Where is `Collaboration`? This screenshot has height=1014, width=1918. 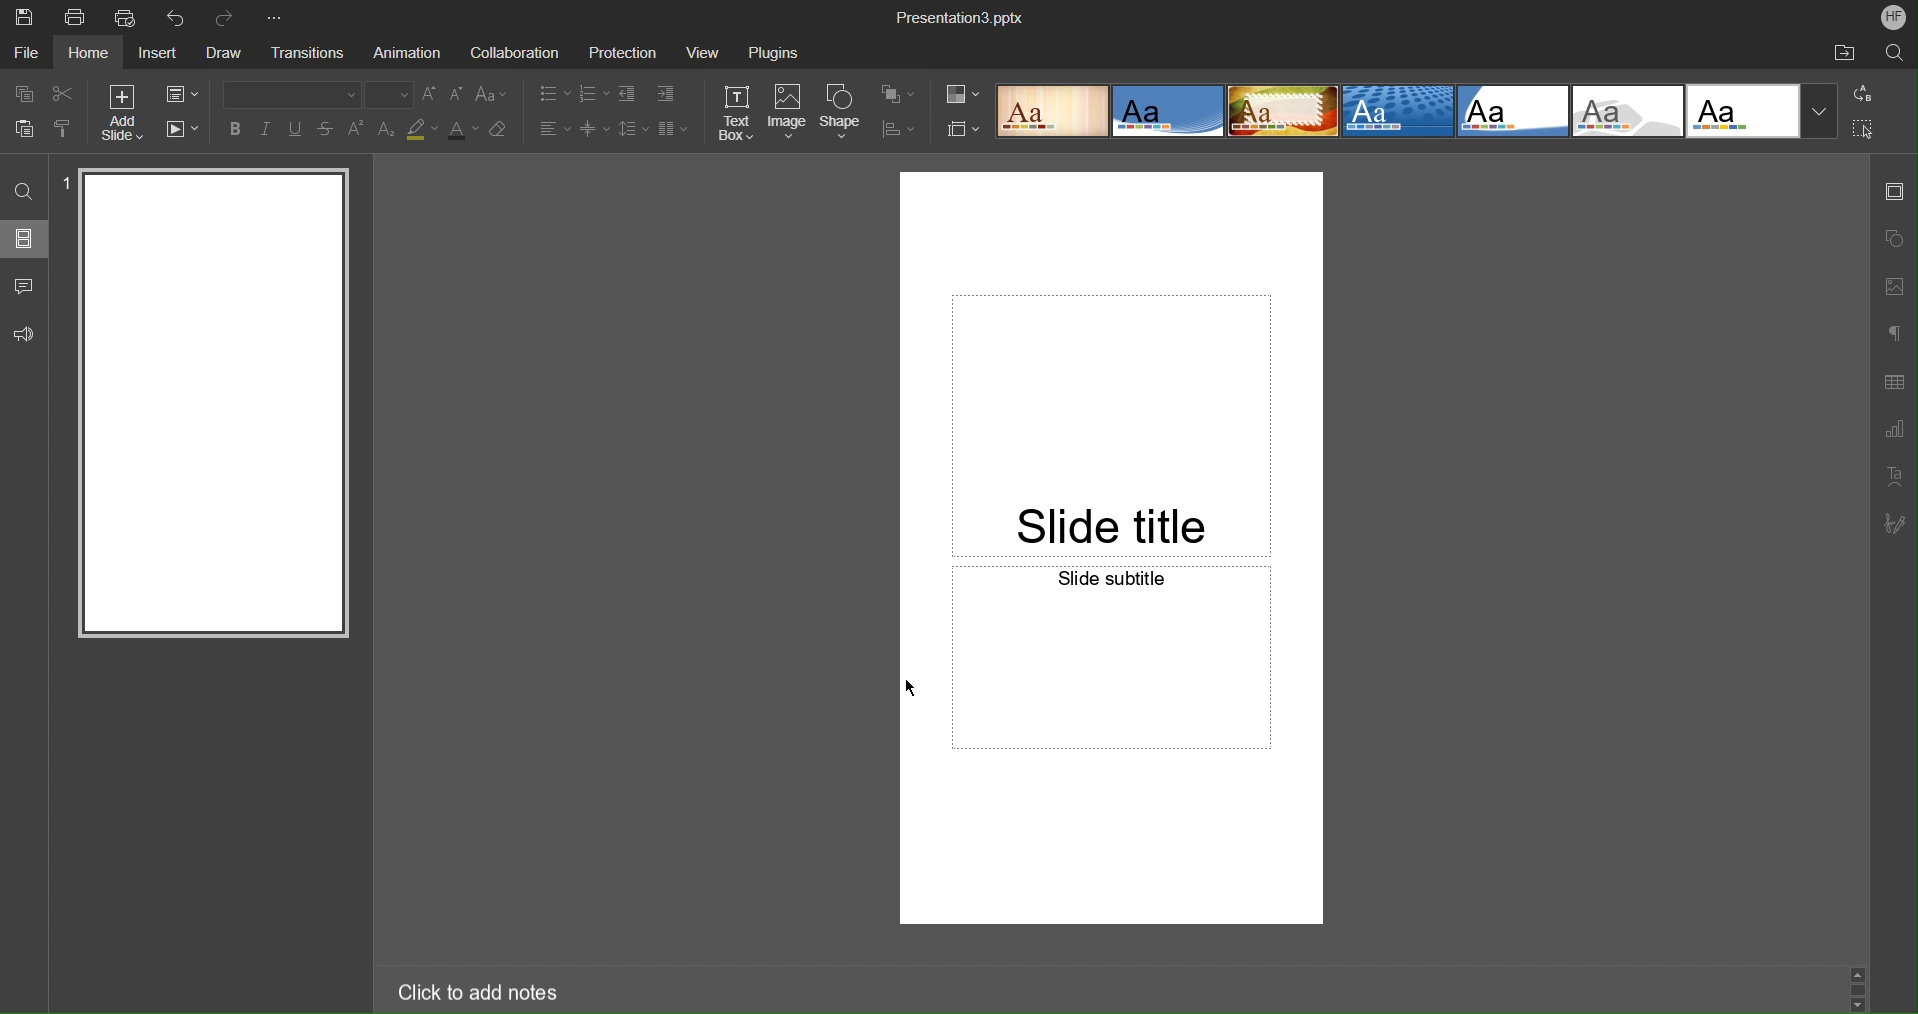
Collaboration is located at coordinates (515, 54).